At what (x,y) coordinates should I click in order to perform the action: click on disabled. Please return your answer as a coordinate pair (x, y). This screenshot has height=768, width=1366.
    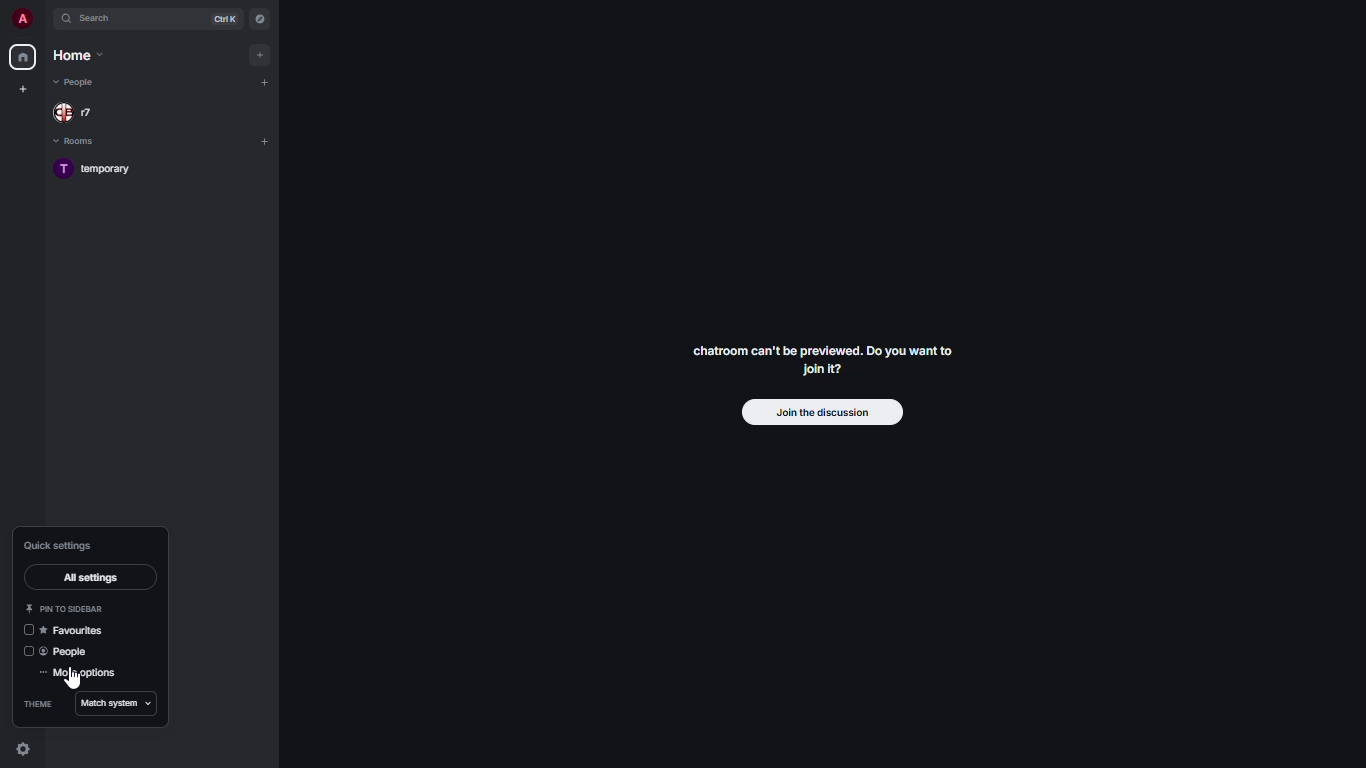
    Looking at the image, I should click on (24, 652).